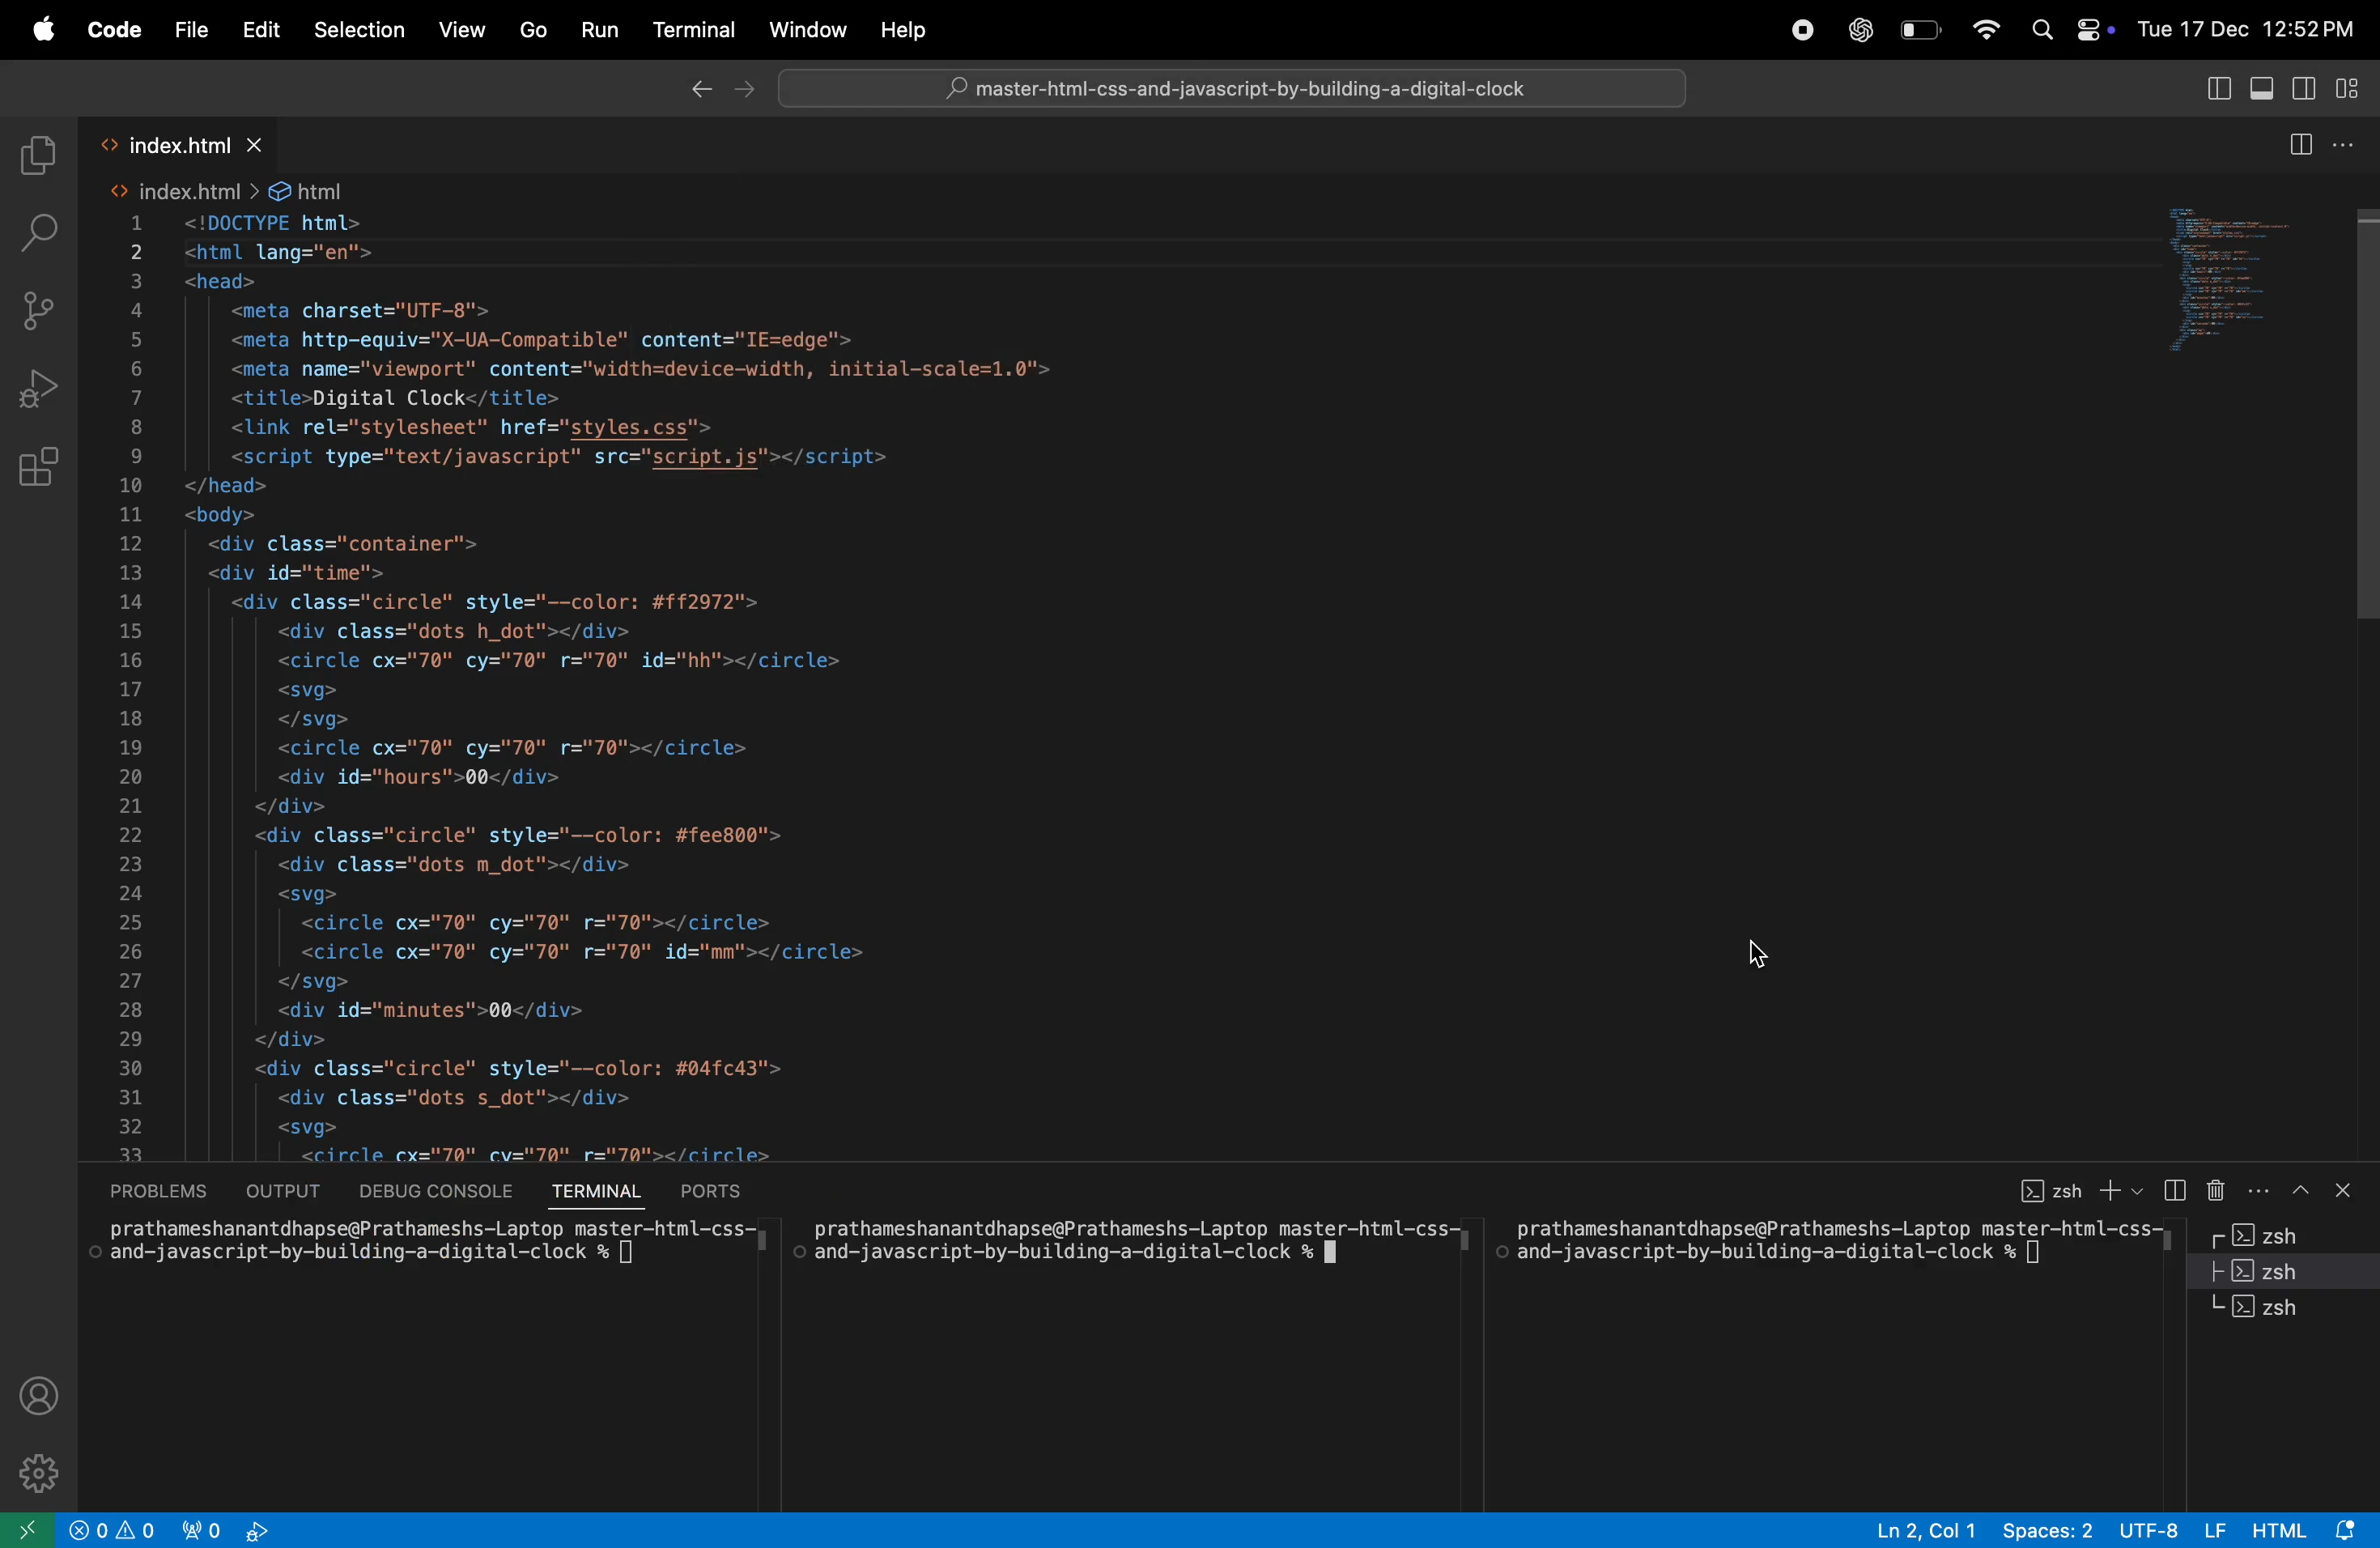 Image resolution: width=2380 pixels, height=1548 pixels. Describe the element at coordinates (2348, 88) in the screenshot. I see `view` at that location.